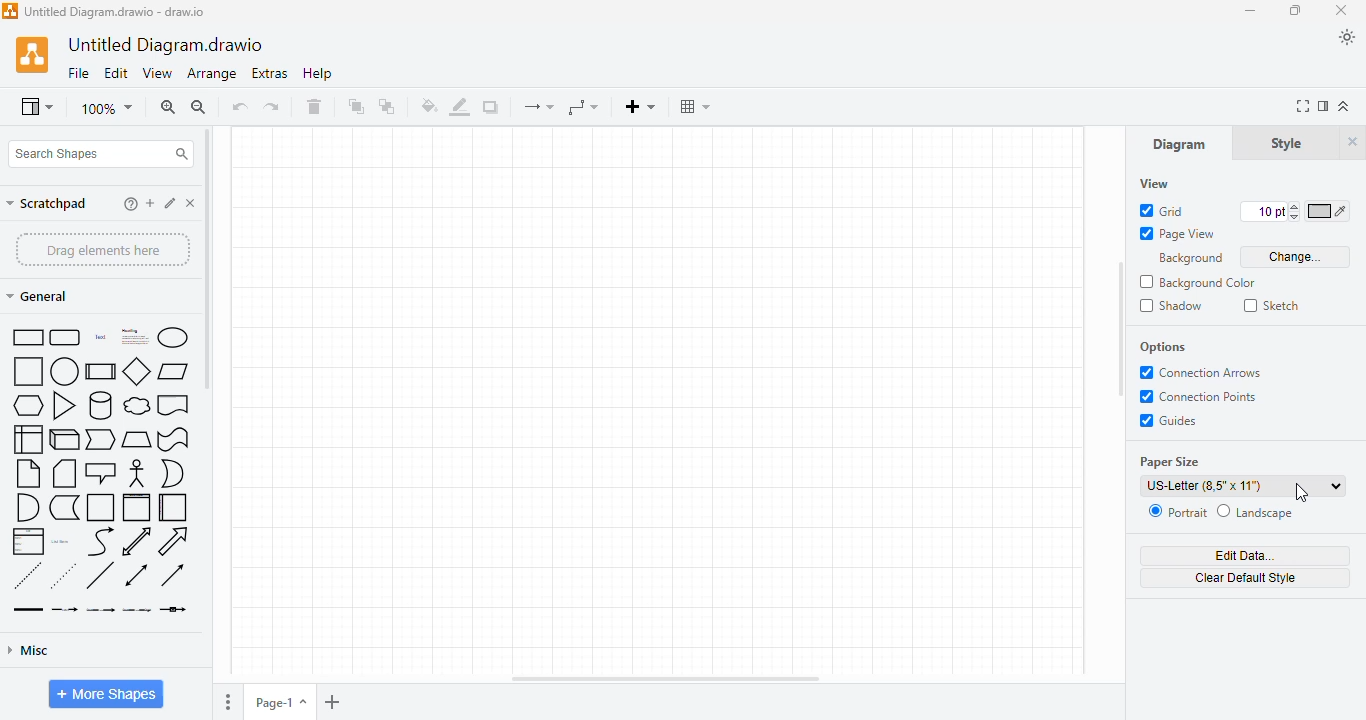 Image resolution: width=1366 pixels, height=720 pixels. I want to click on list item, so click(62, 542).